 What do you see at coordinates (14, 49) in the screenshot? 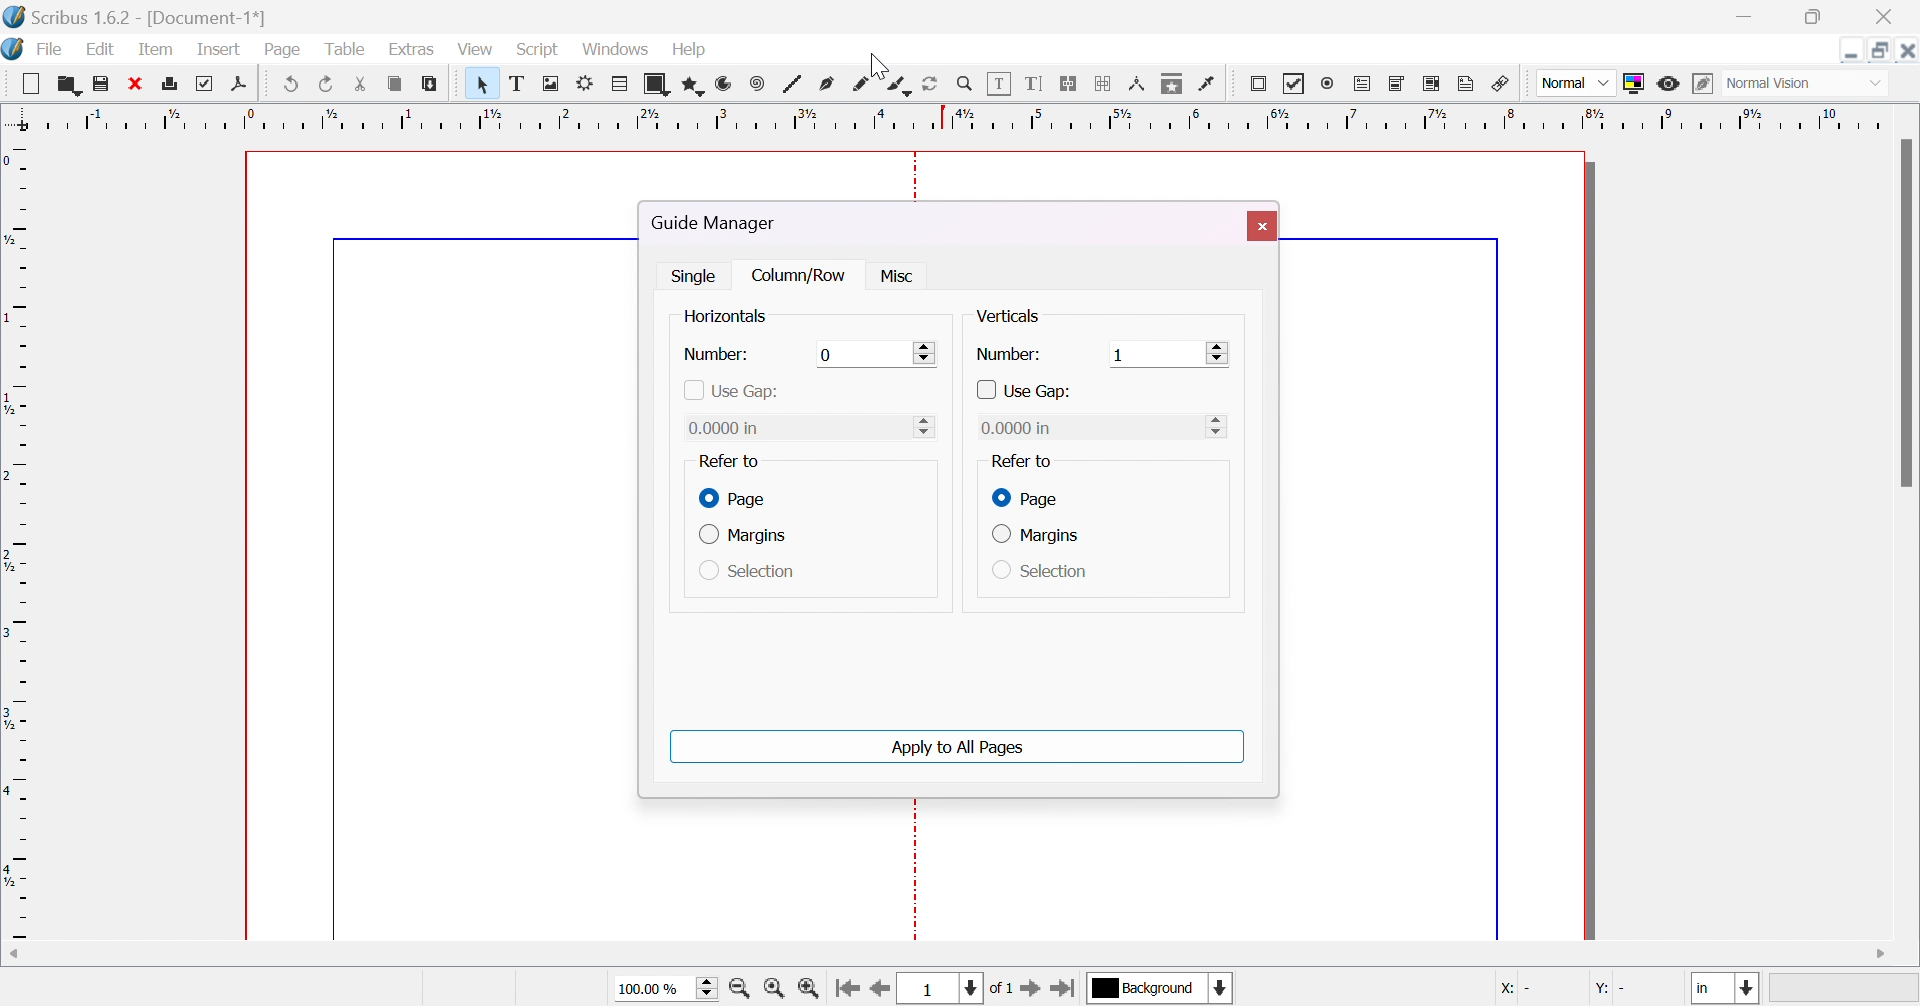
I see `Icon` at bounding box center [14, 49].